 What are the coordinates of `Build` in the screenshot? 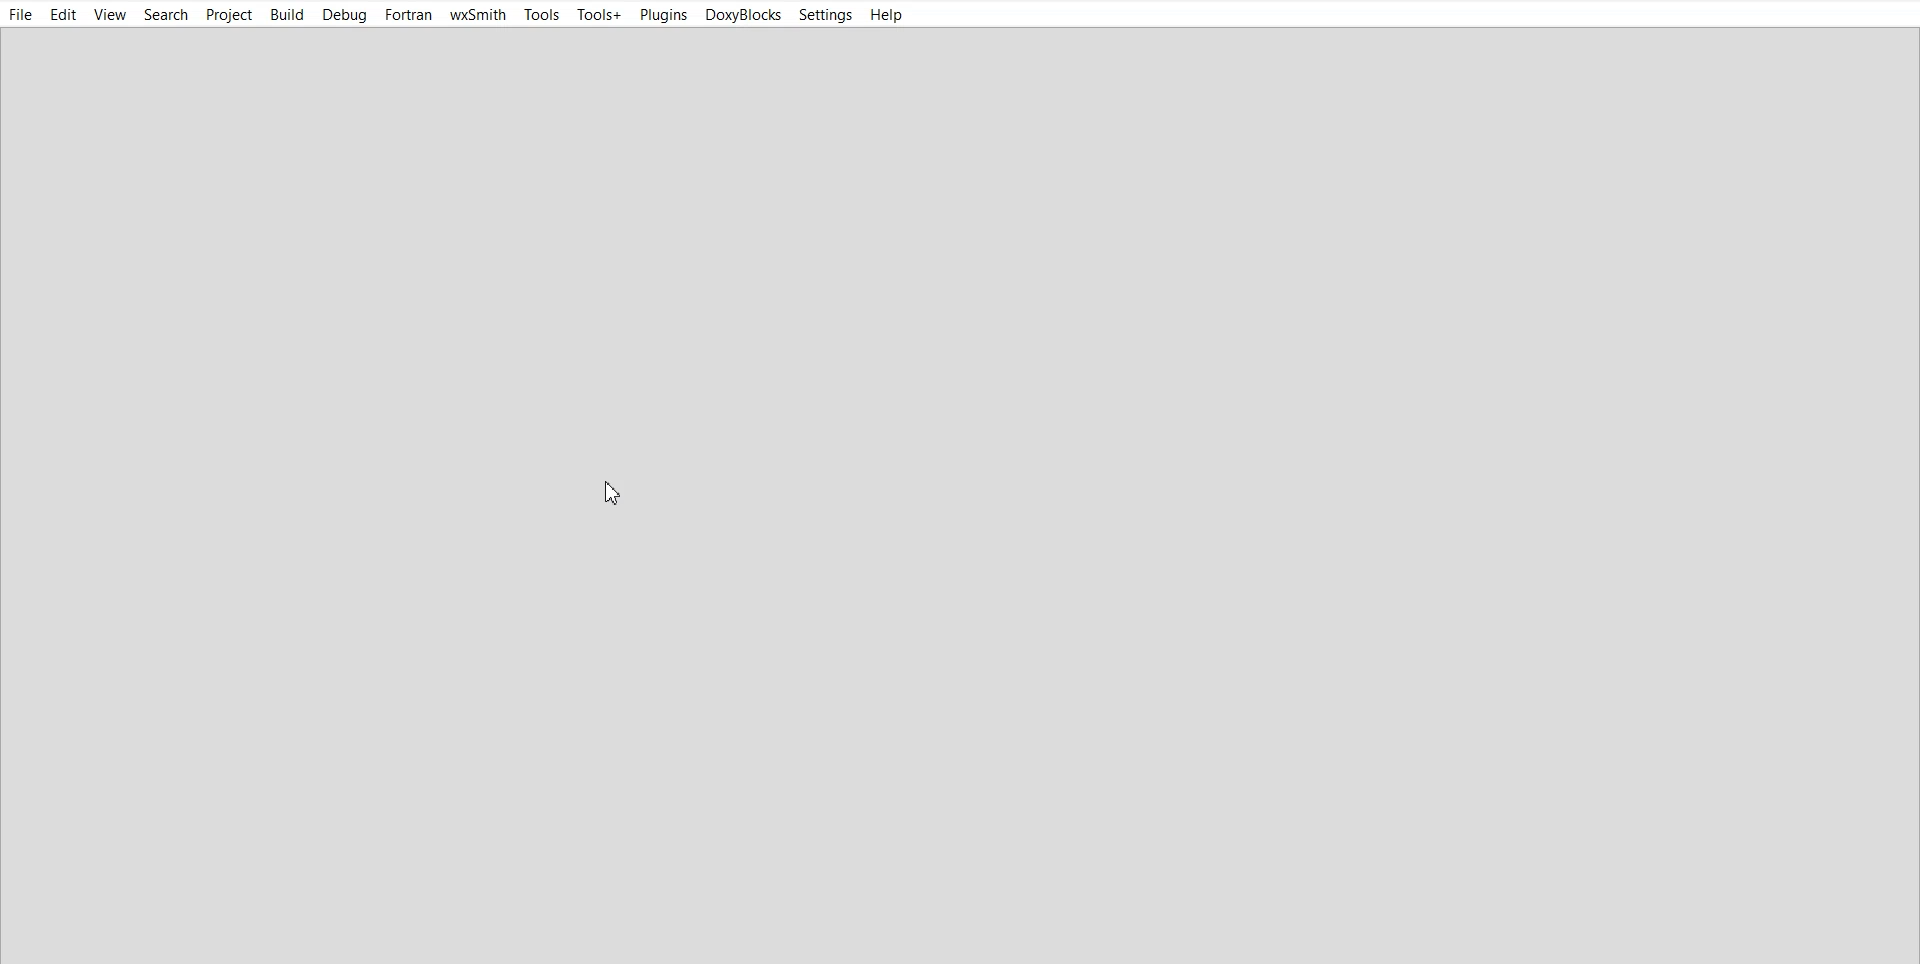 It's located at (286, 14).